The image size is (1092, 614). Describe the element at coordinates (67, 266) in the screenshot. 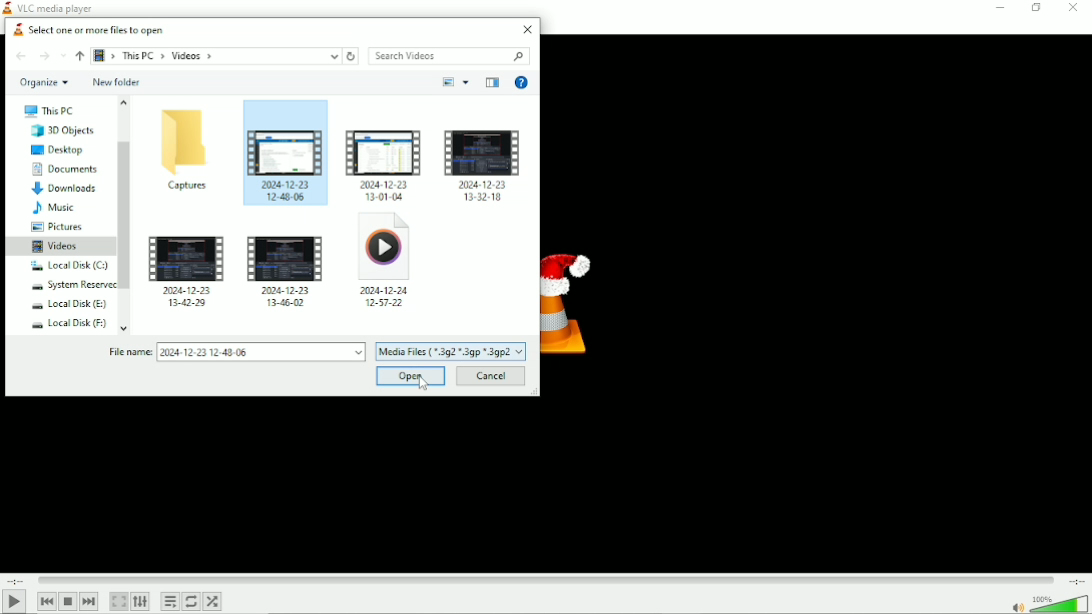

I see `Local Disk(C:)` at that location.